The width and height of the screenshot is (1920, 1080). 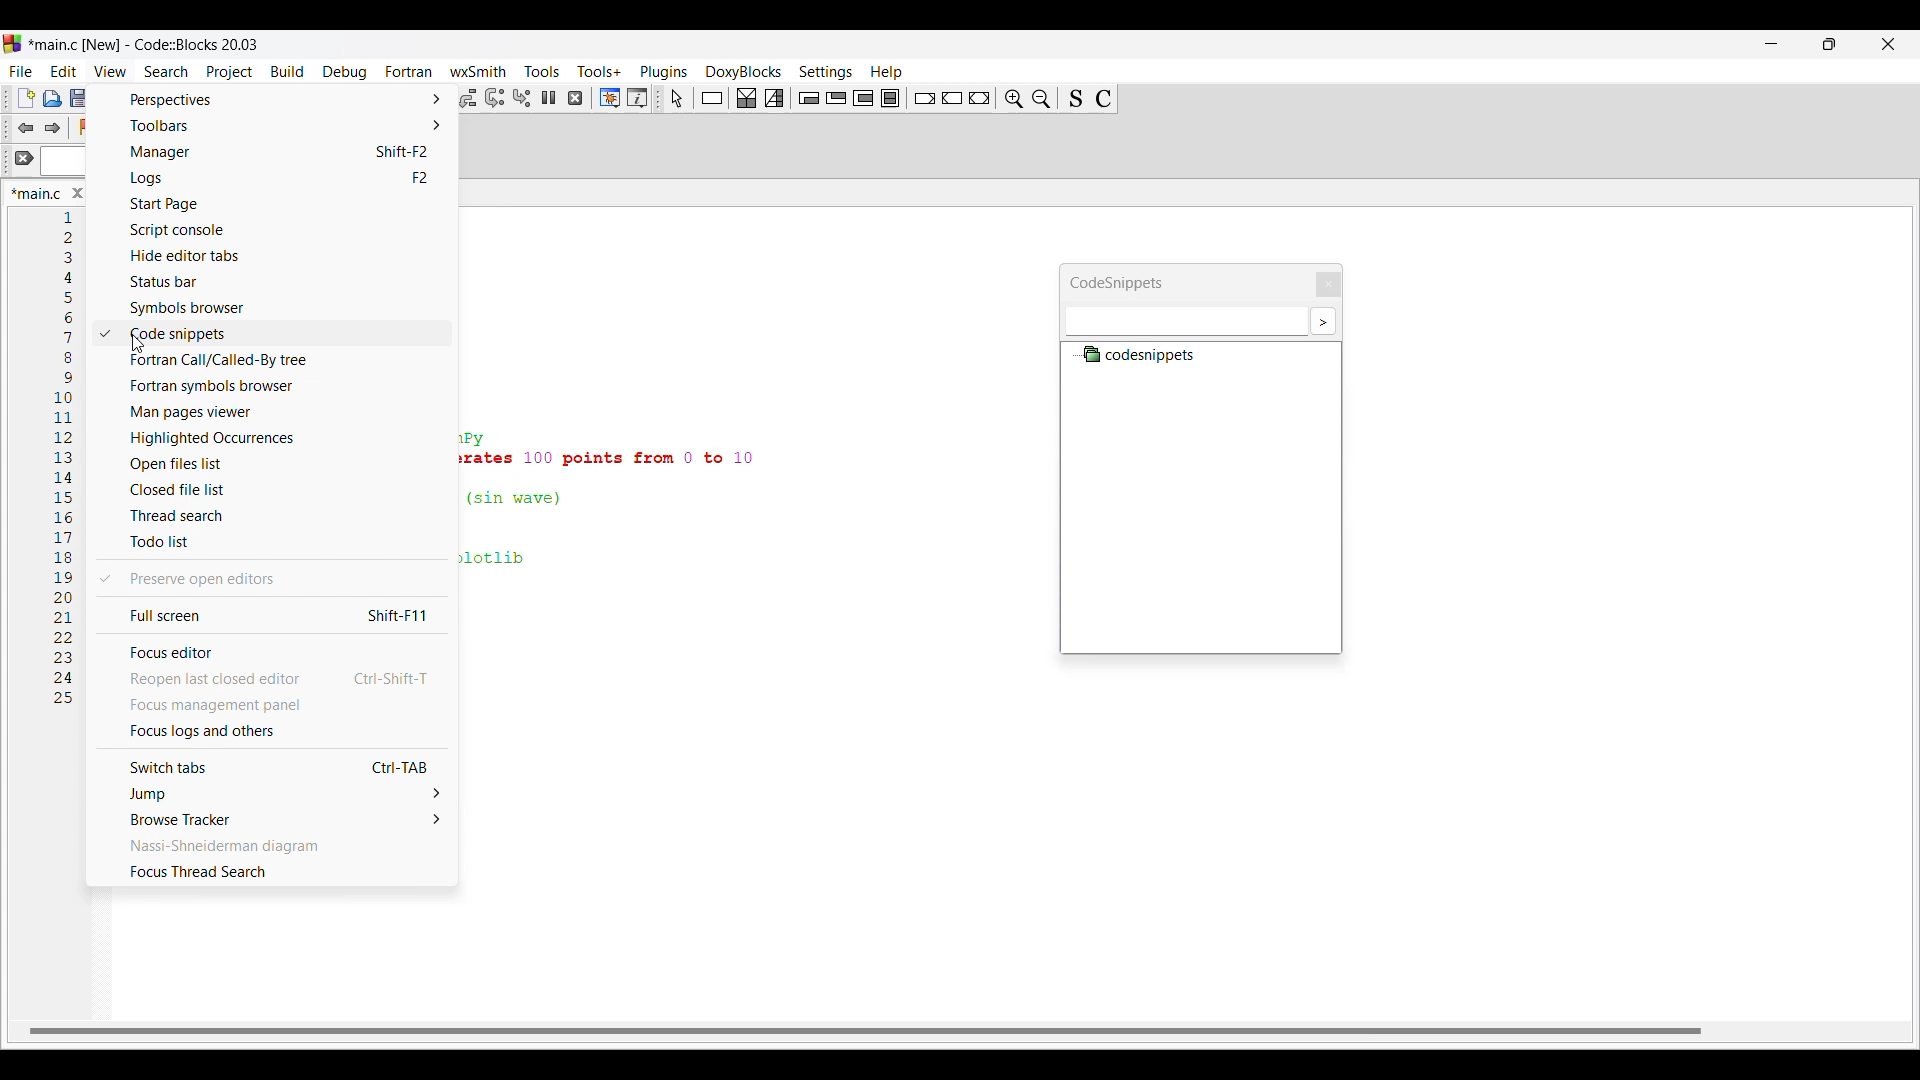 What do you see at coordinates (110, 72) in the screenshot?
I see `View menu` at bounding box center [110, 72].